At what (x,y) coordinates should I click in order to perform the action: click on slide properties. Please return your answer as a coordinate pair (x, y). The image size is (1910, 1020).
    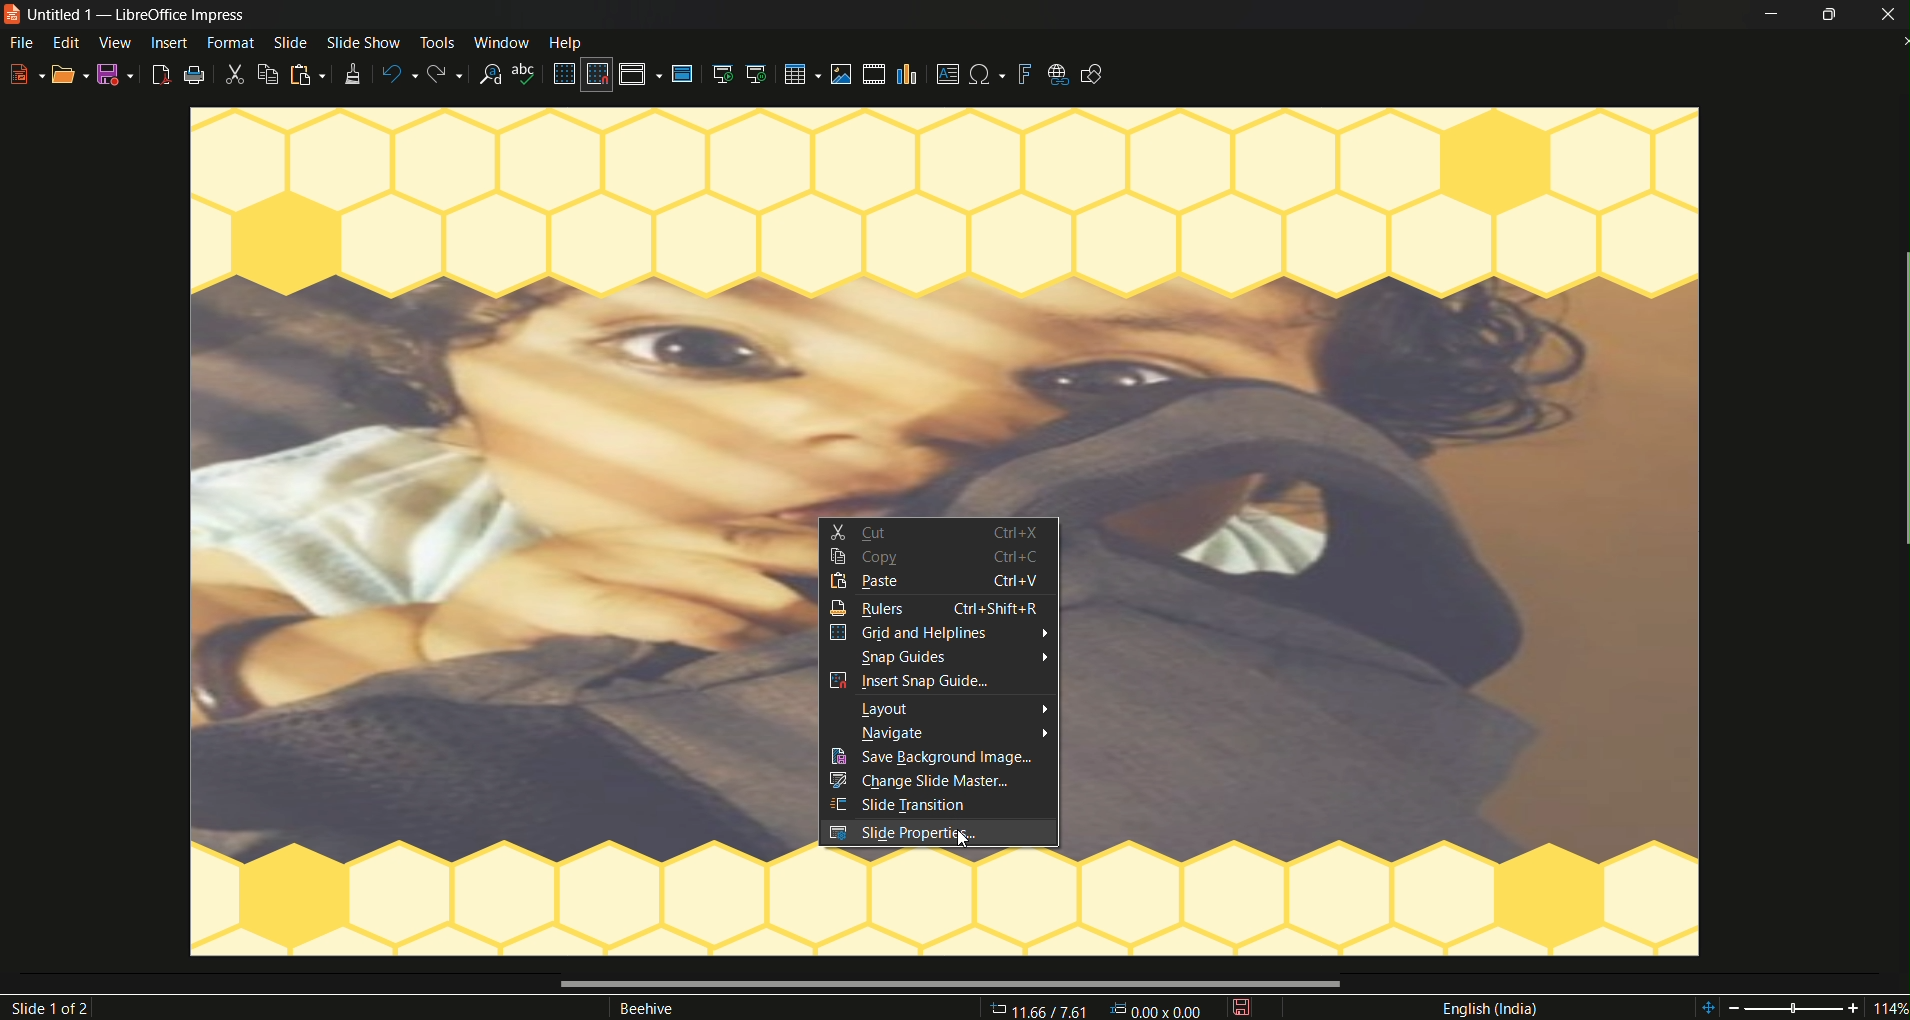
    Looking at the image, I should click on (907, 833).